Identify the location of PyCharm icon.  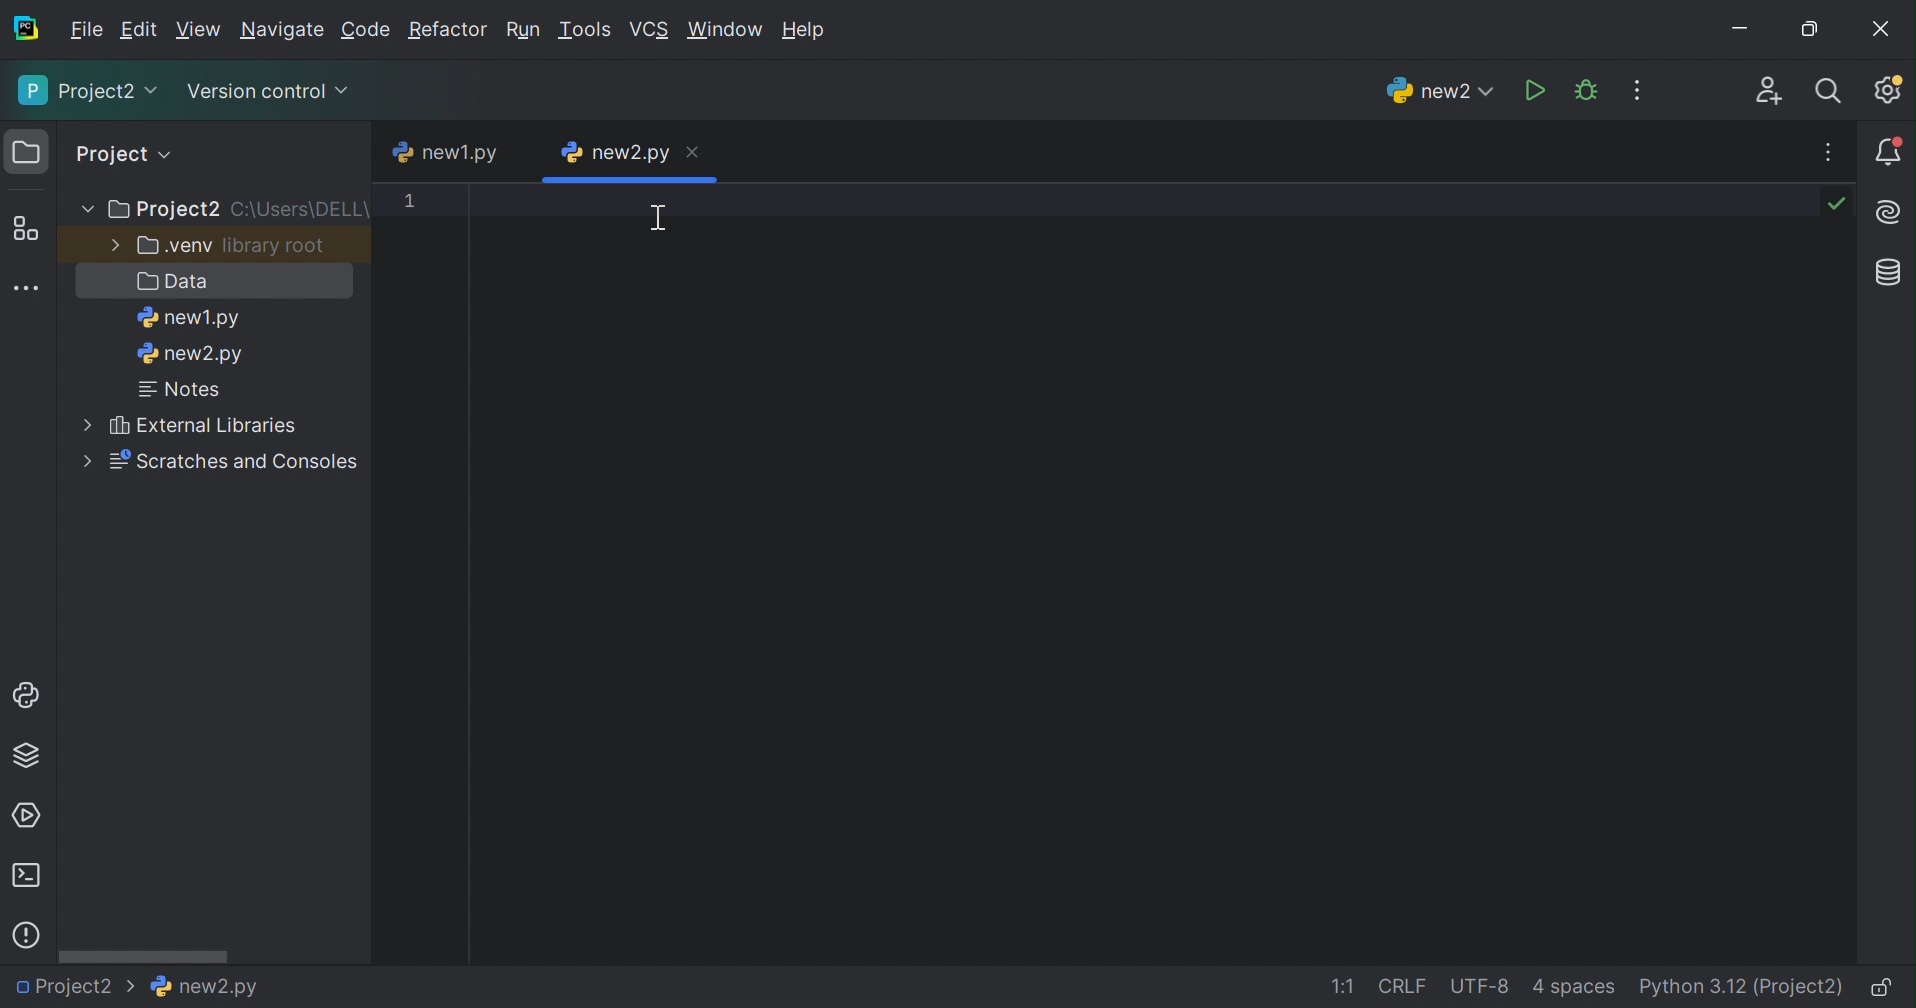
(25, 28).